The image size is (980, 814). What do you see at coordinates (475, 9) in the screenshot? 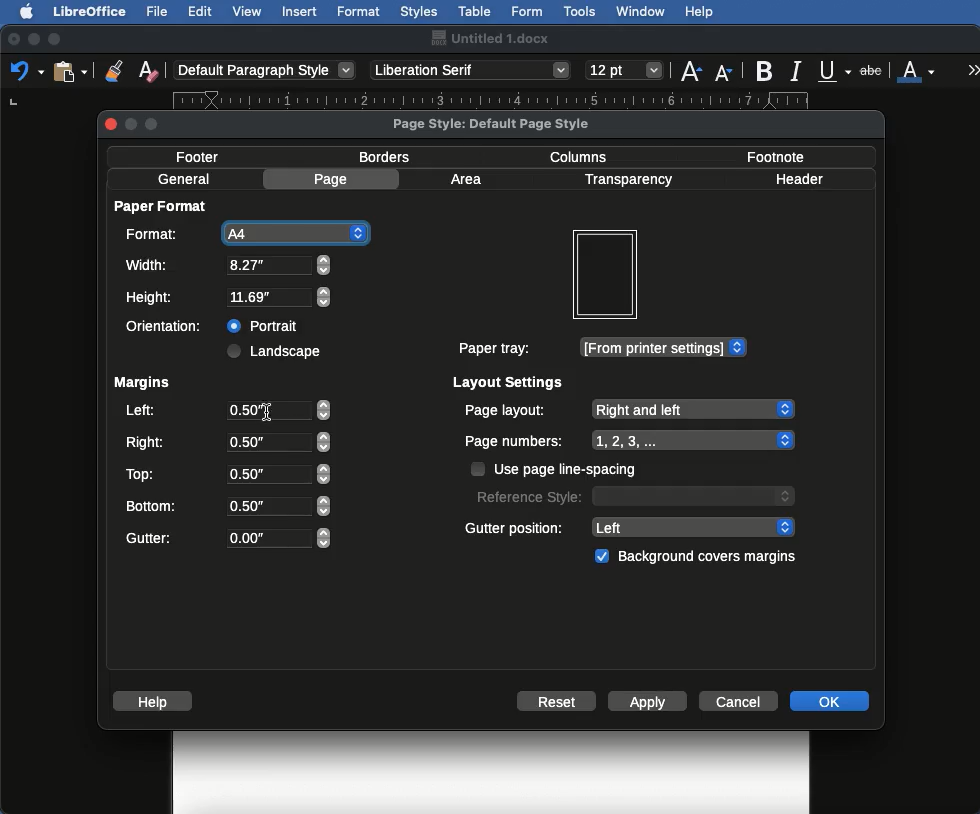
I see `Table` at bounding box center [475, 9].